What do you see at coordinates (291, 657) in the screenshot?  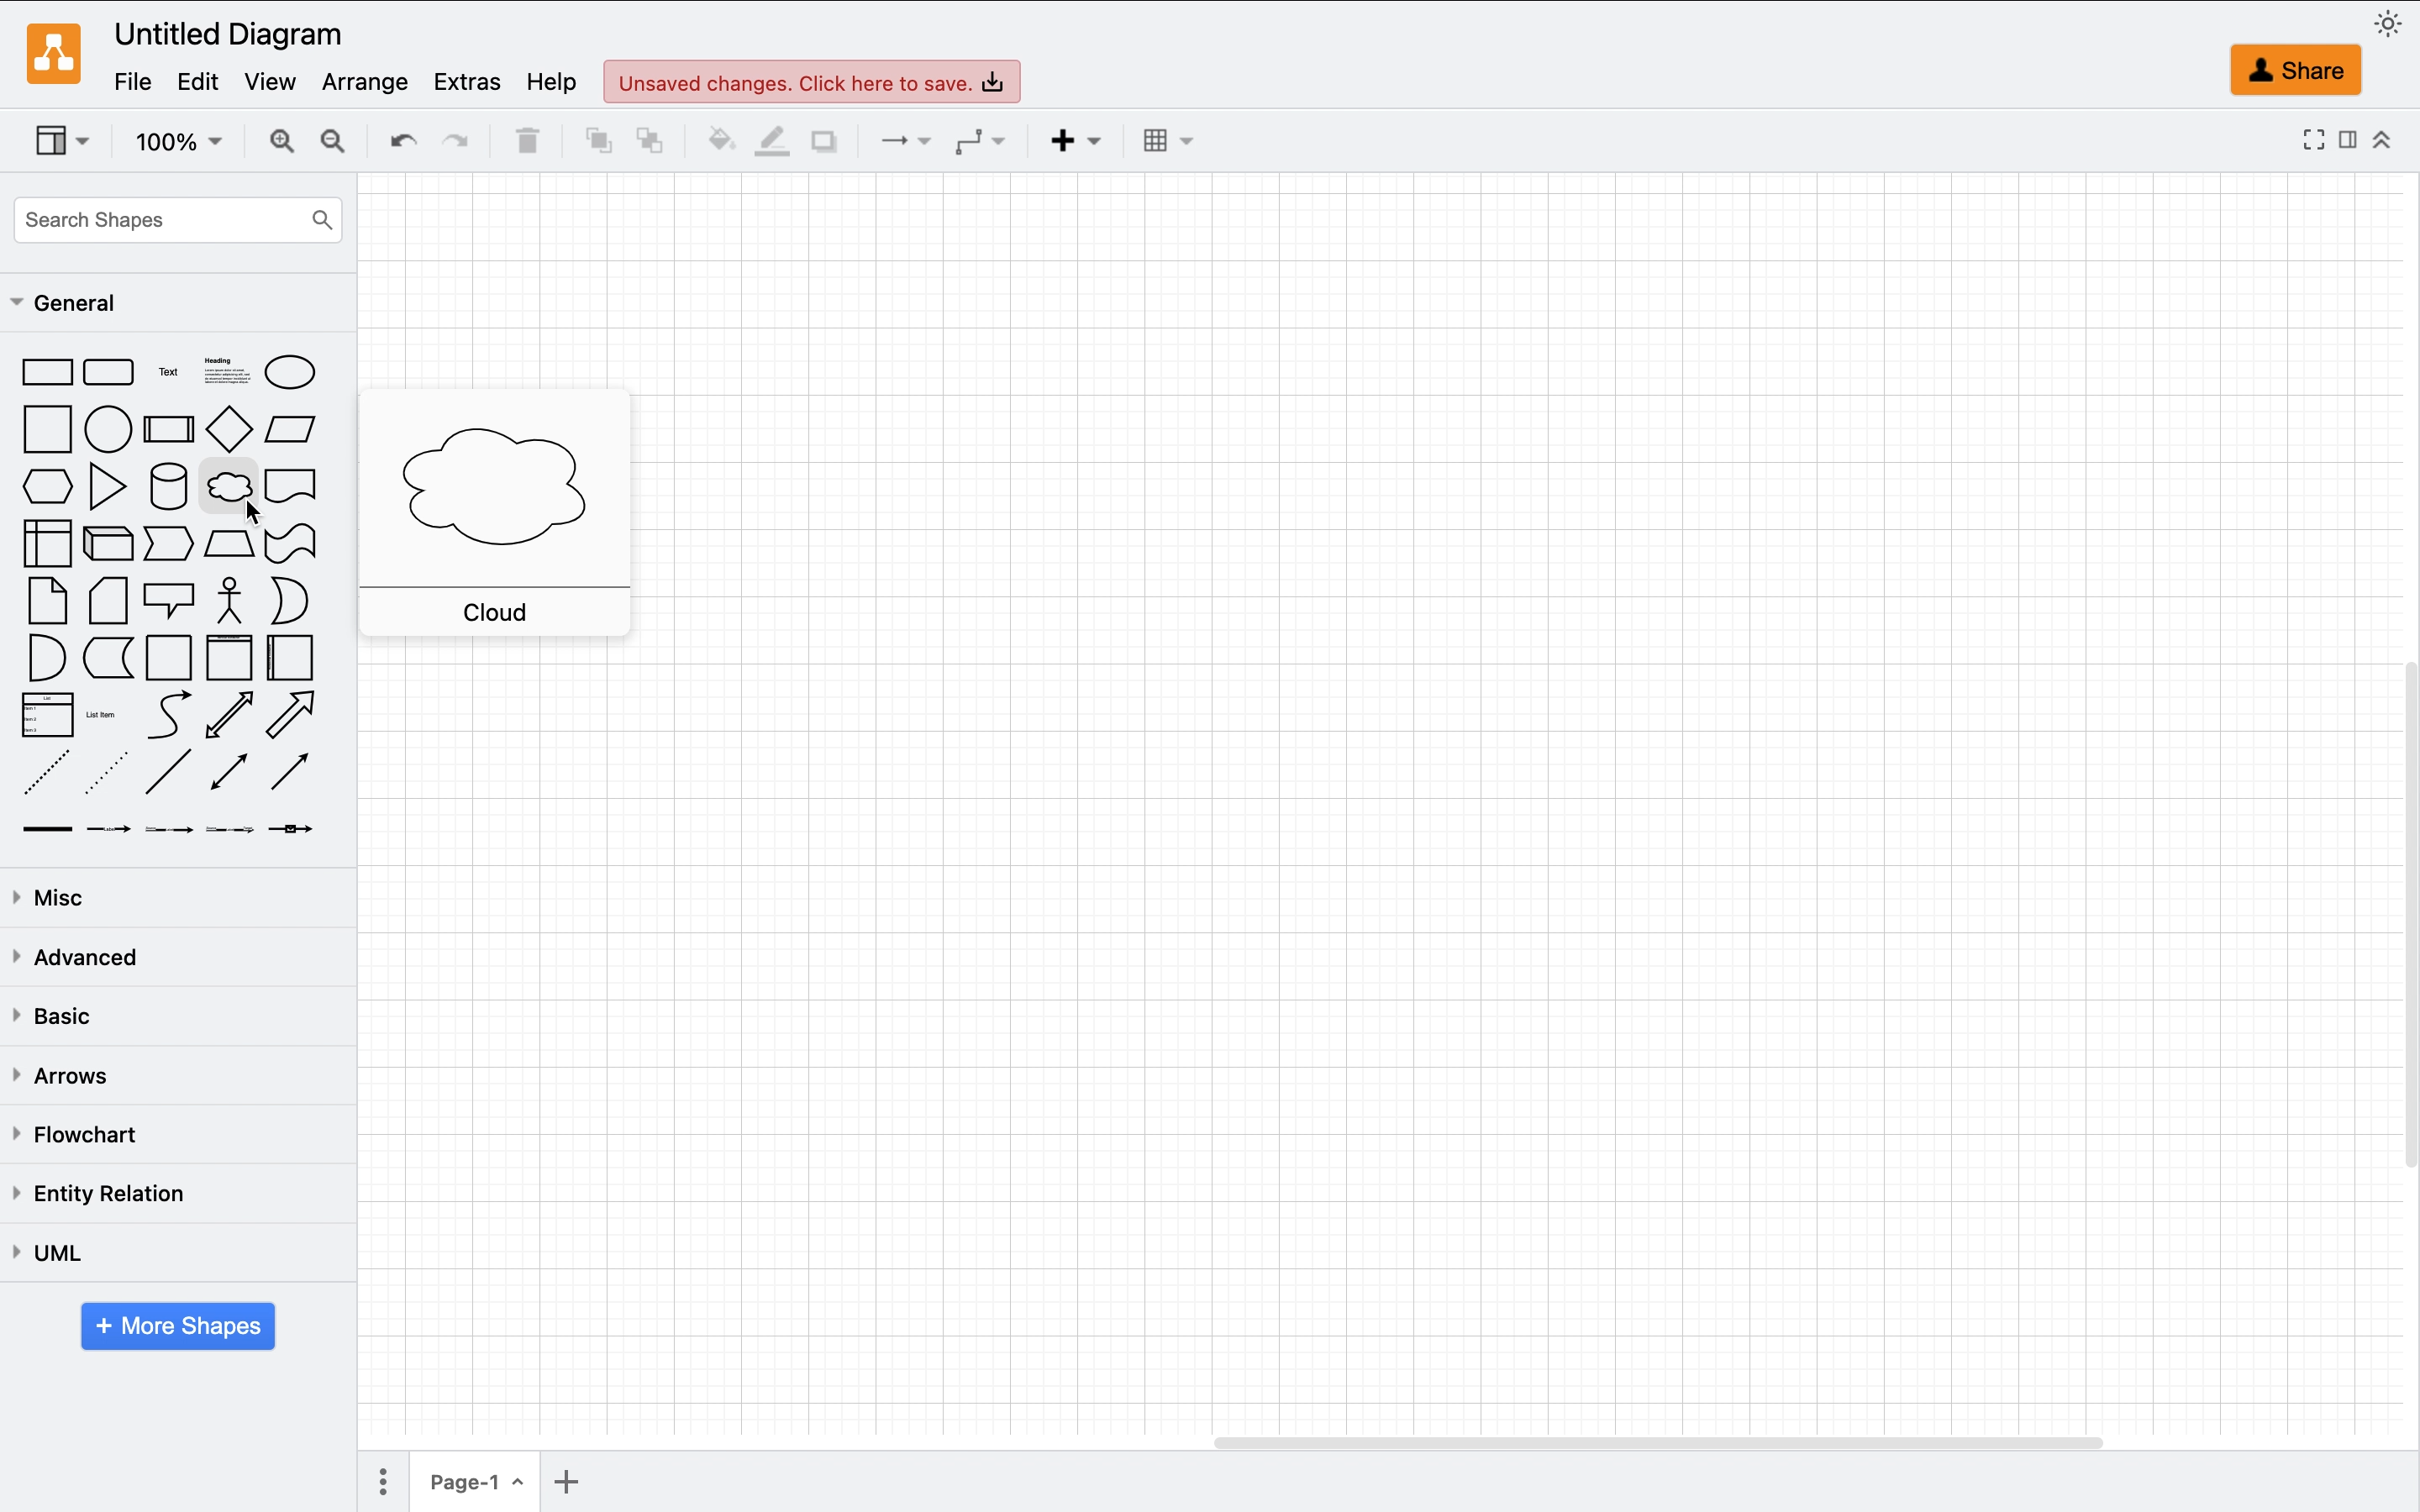 I see `horizontal container` at bounding box center [291, 657].